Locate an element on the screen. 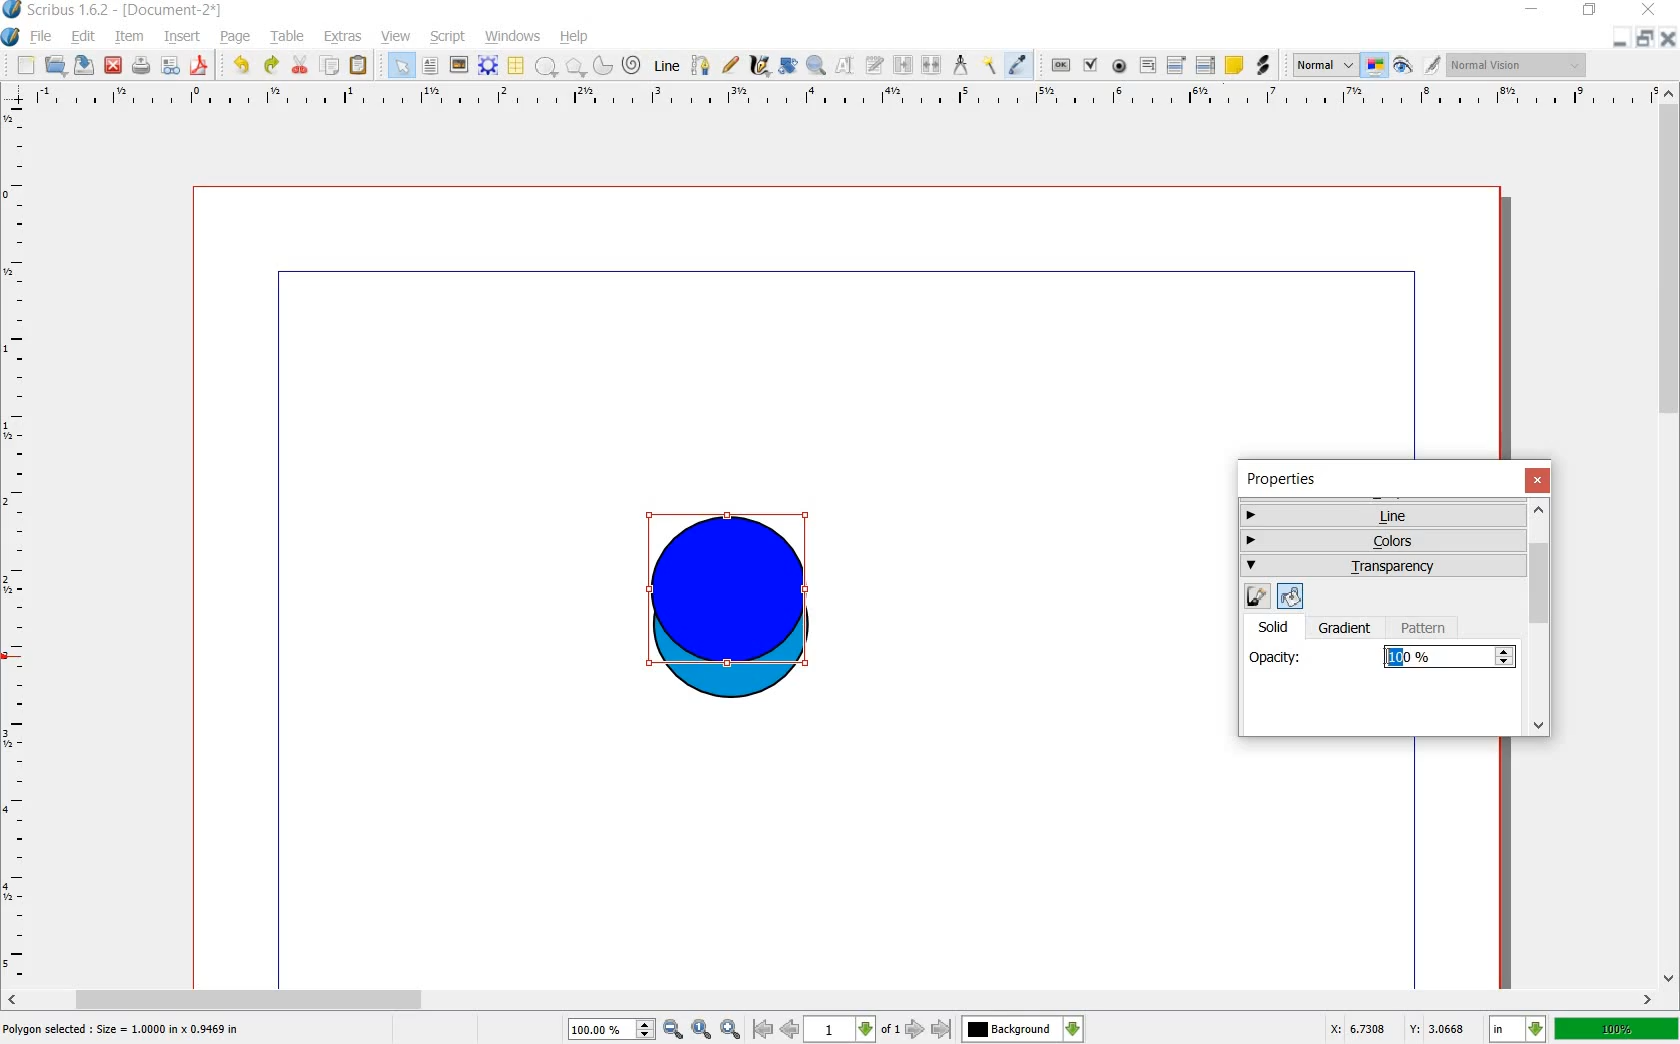 This screenshot has width=1680, height=1044. pdf push button is located at coordinates (1060, 66).